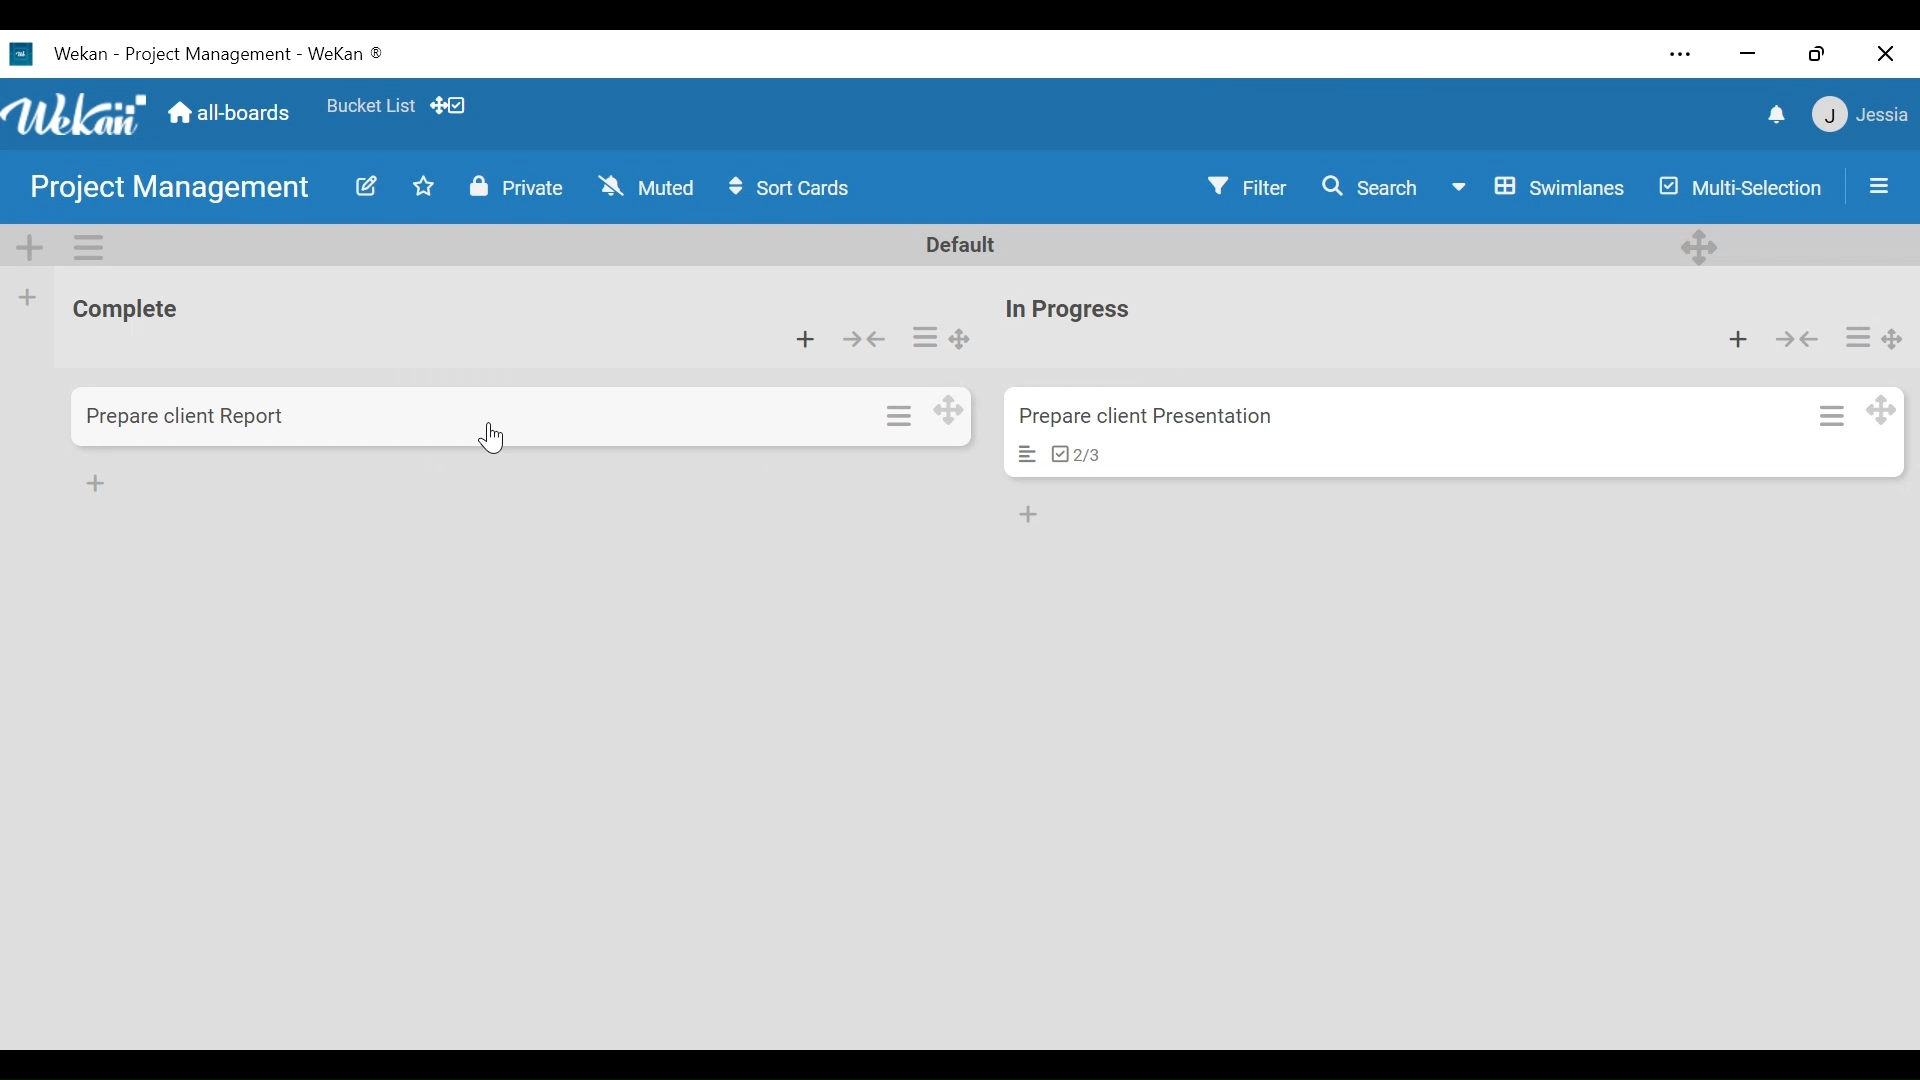 This screenshot has height=1080, width=1920. What do you see at coordinates (1737, 187) in the screenshot?
I see `Multi-Selection` at bounding box center [1737, 187].